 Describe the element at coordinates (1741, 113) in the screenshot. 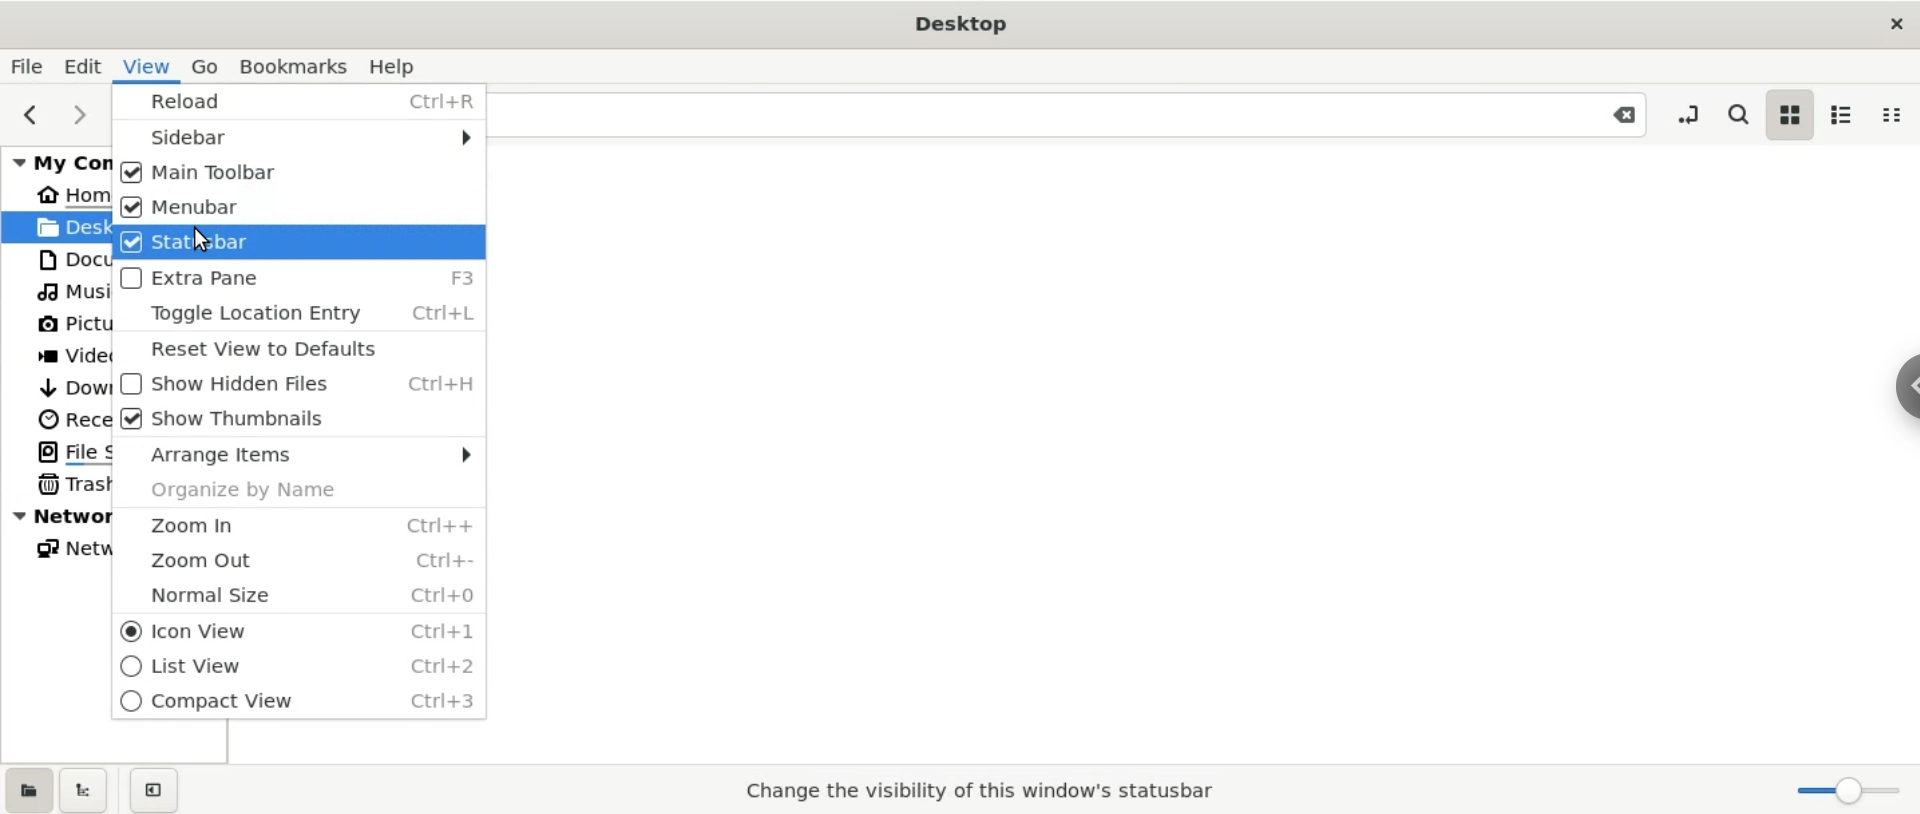

I see `search` at that location.